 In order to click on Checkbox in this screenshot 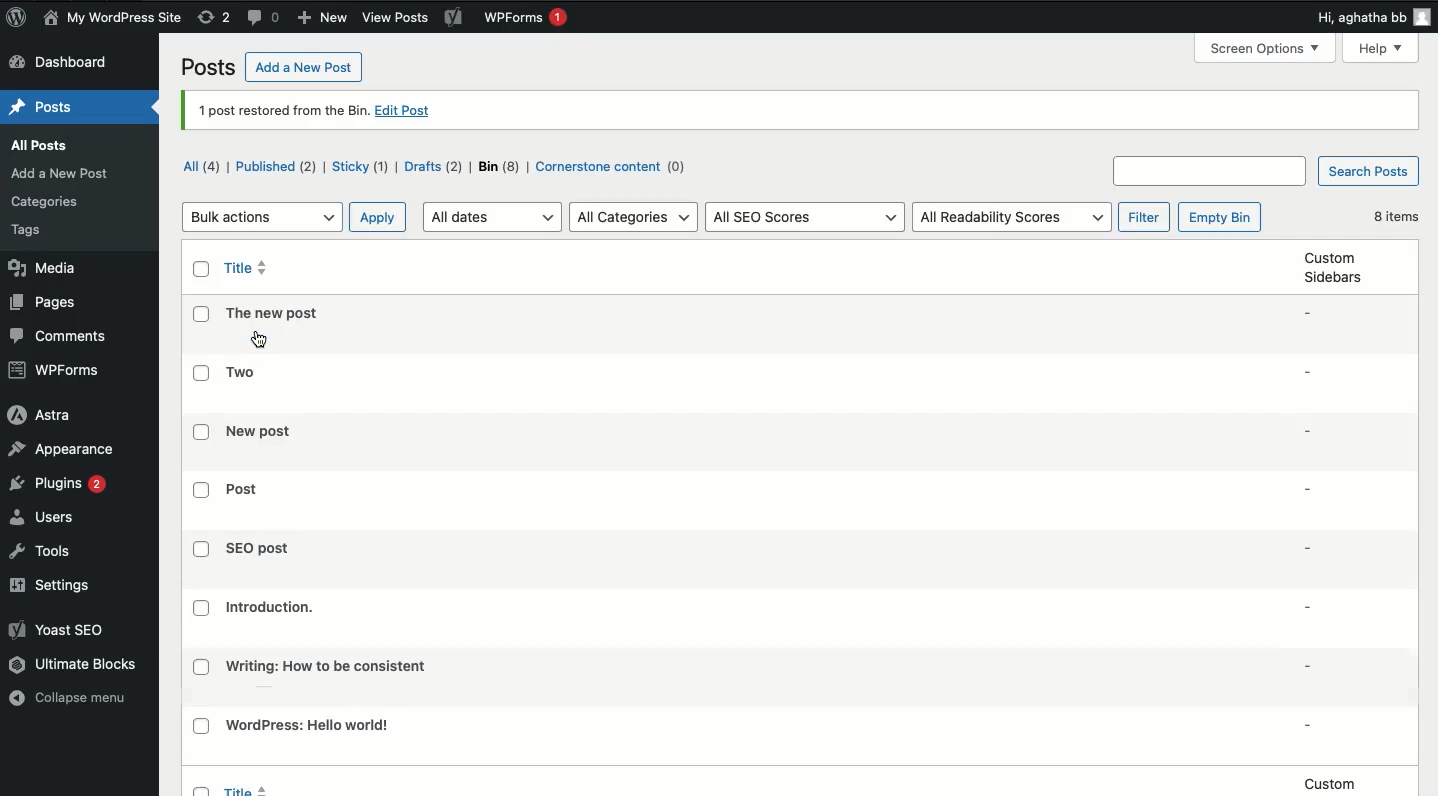, I will do `click(201, 548)`.